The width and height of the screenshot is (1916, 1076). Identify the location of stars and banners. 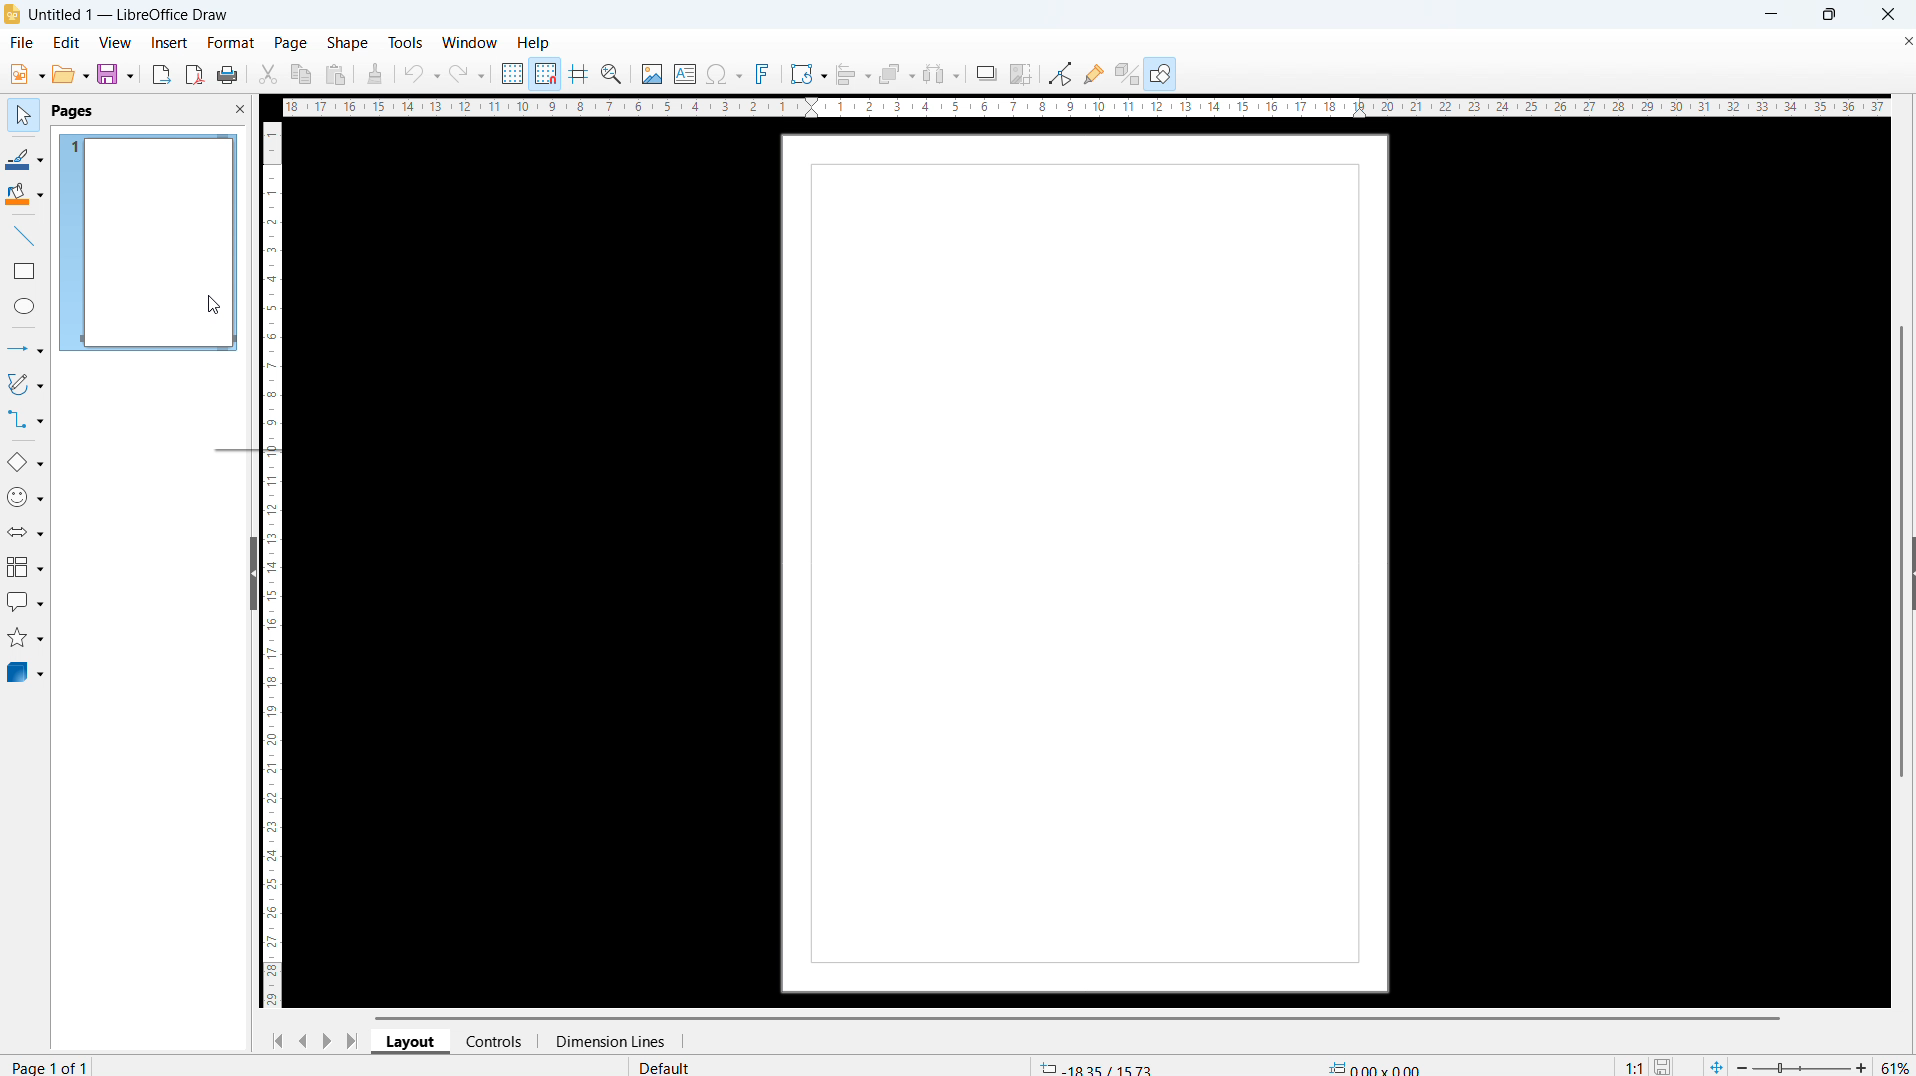
(26, 640).